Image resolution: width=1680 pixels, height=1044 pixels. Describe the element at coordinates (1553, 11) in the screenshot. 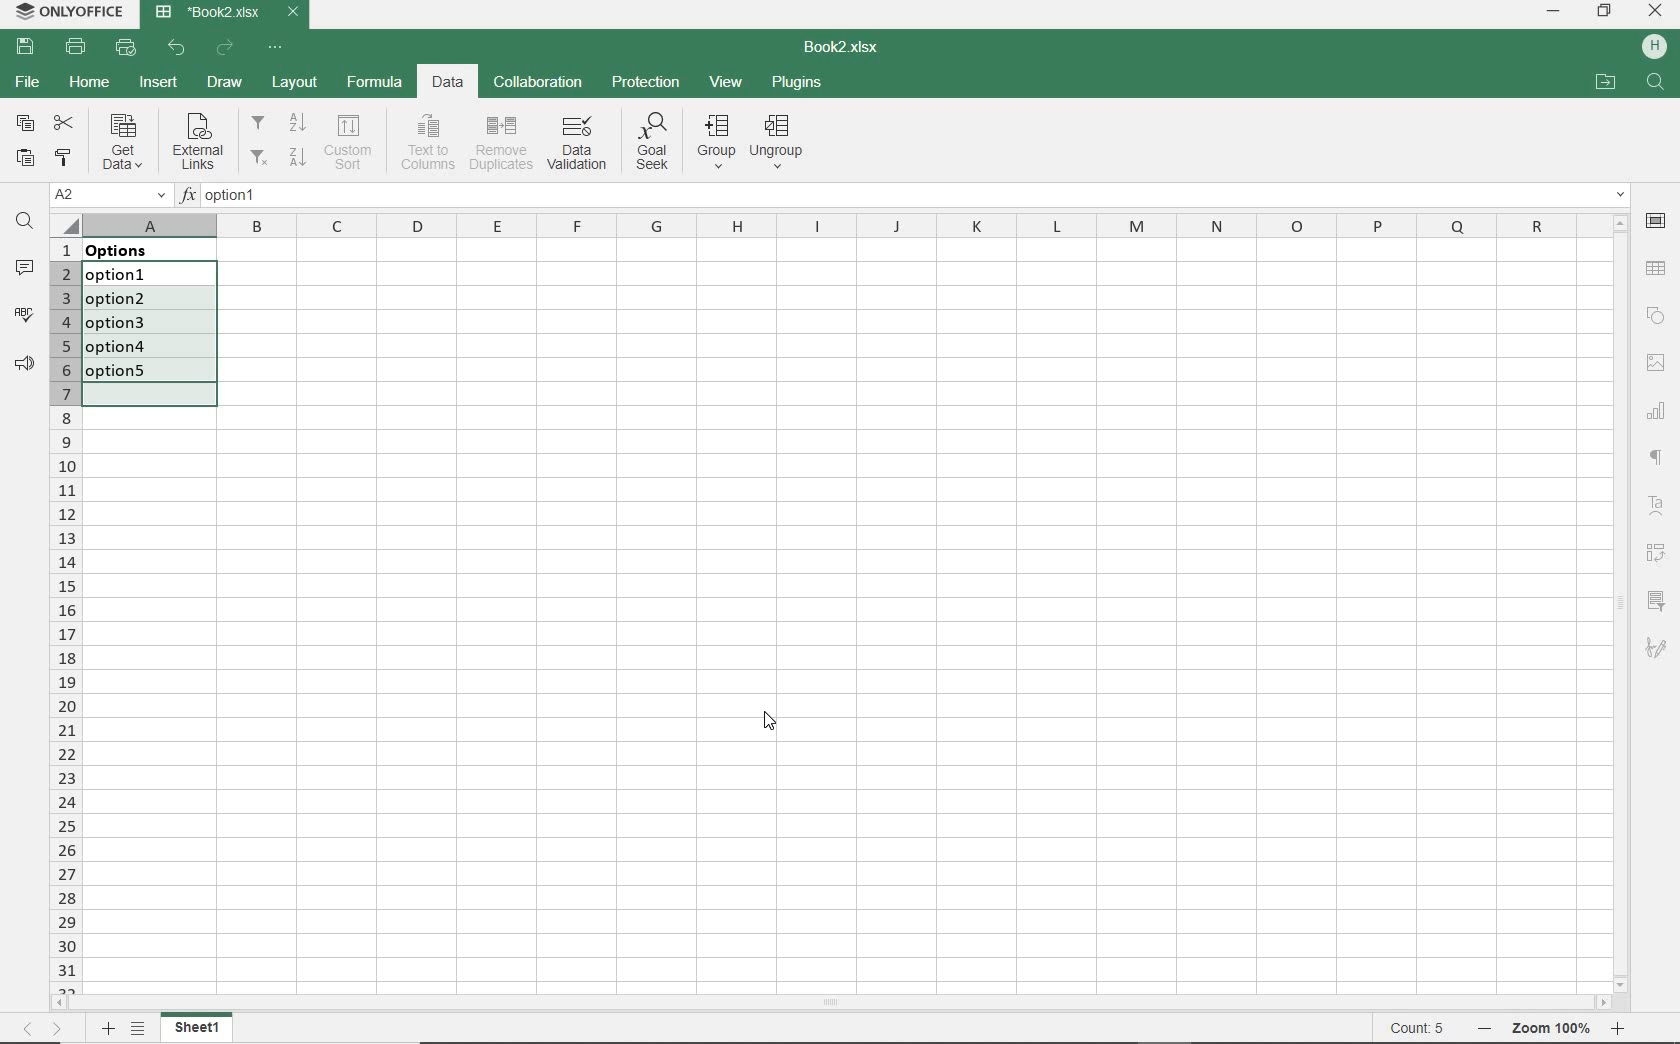

I see `MINIMIZE` at that location.